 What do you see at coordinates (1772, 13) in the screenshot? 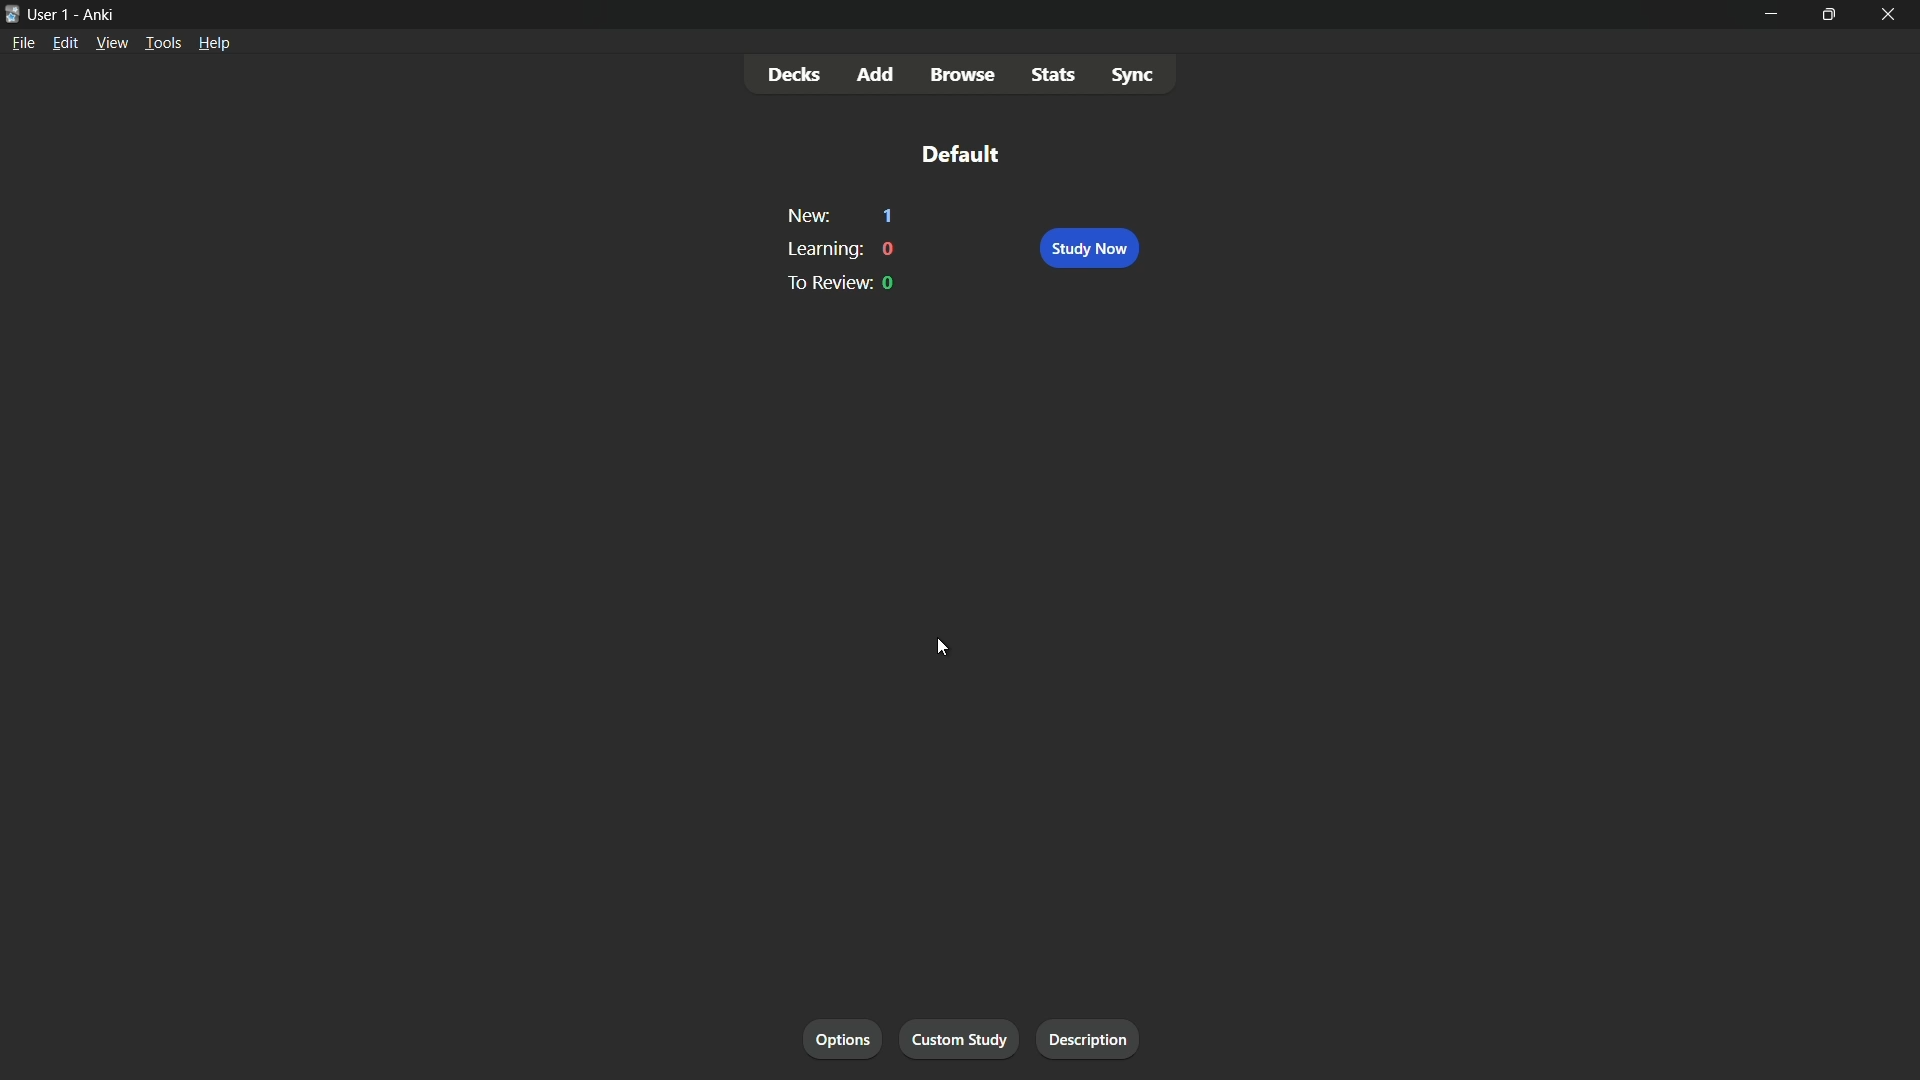
I see `minimize` at bounding box center [1772, 13].